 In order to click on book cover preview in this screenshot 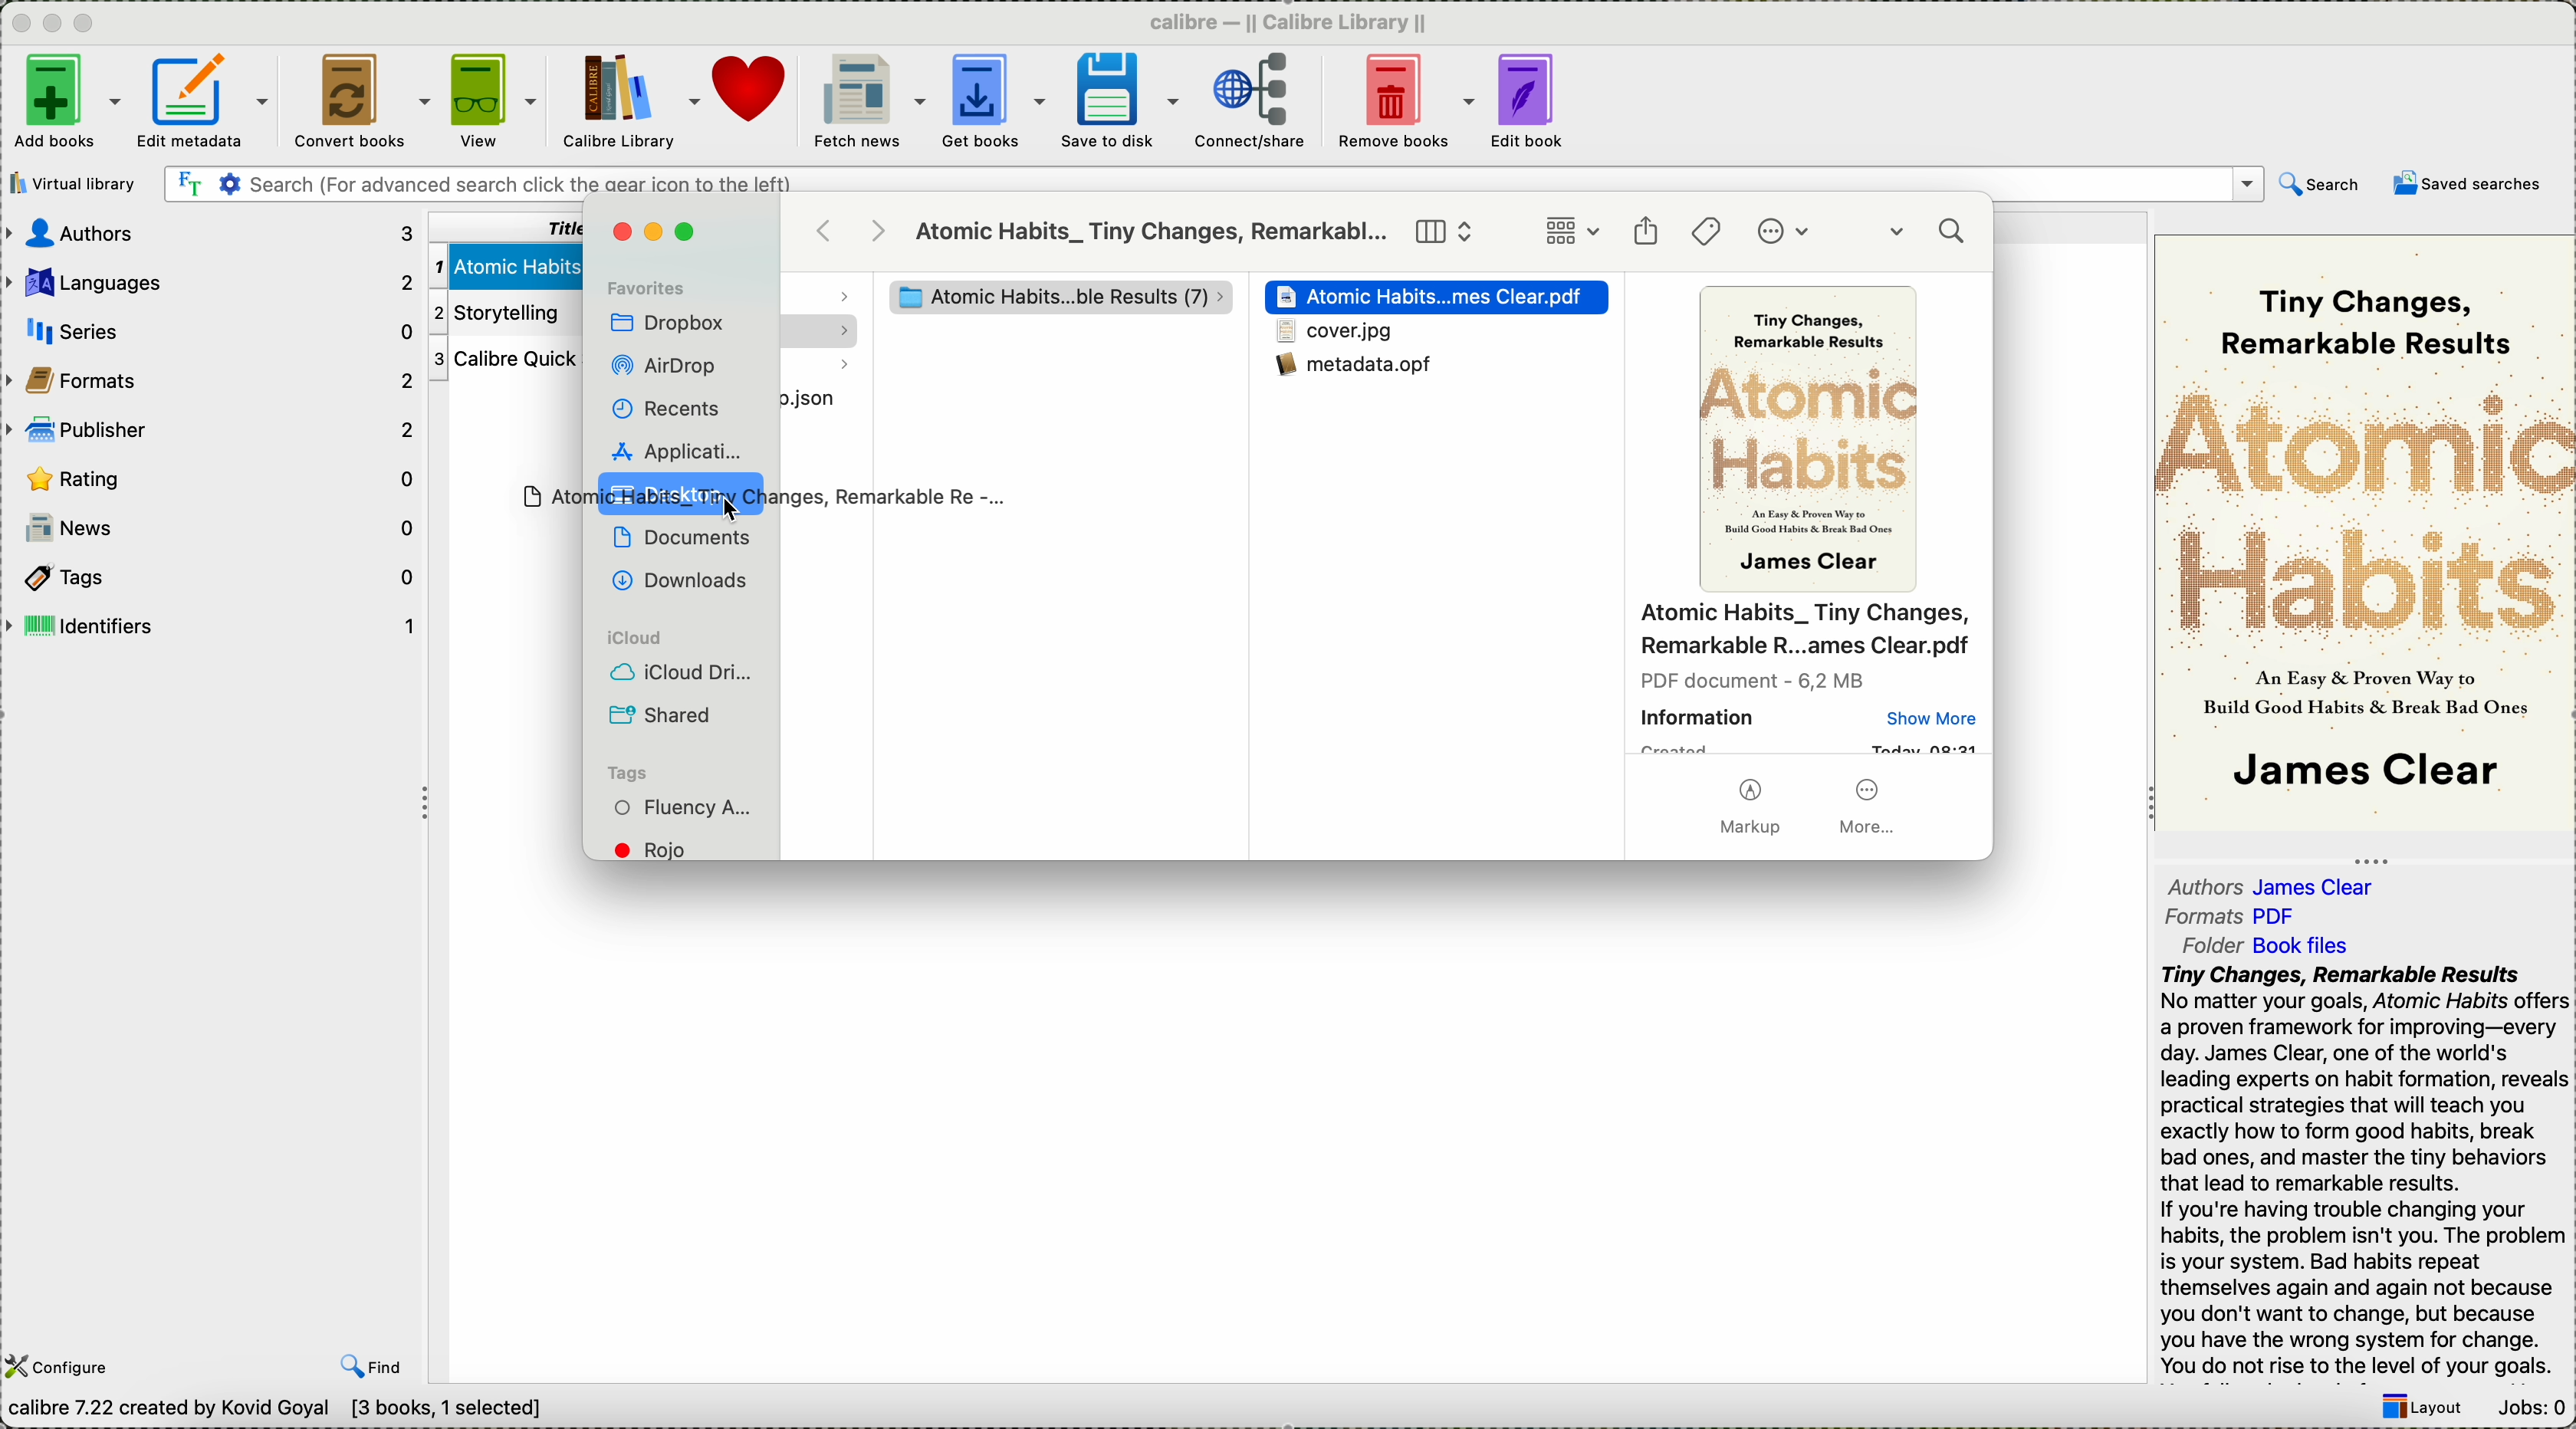, I will do `click(2365, 531)`.